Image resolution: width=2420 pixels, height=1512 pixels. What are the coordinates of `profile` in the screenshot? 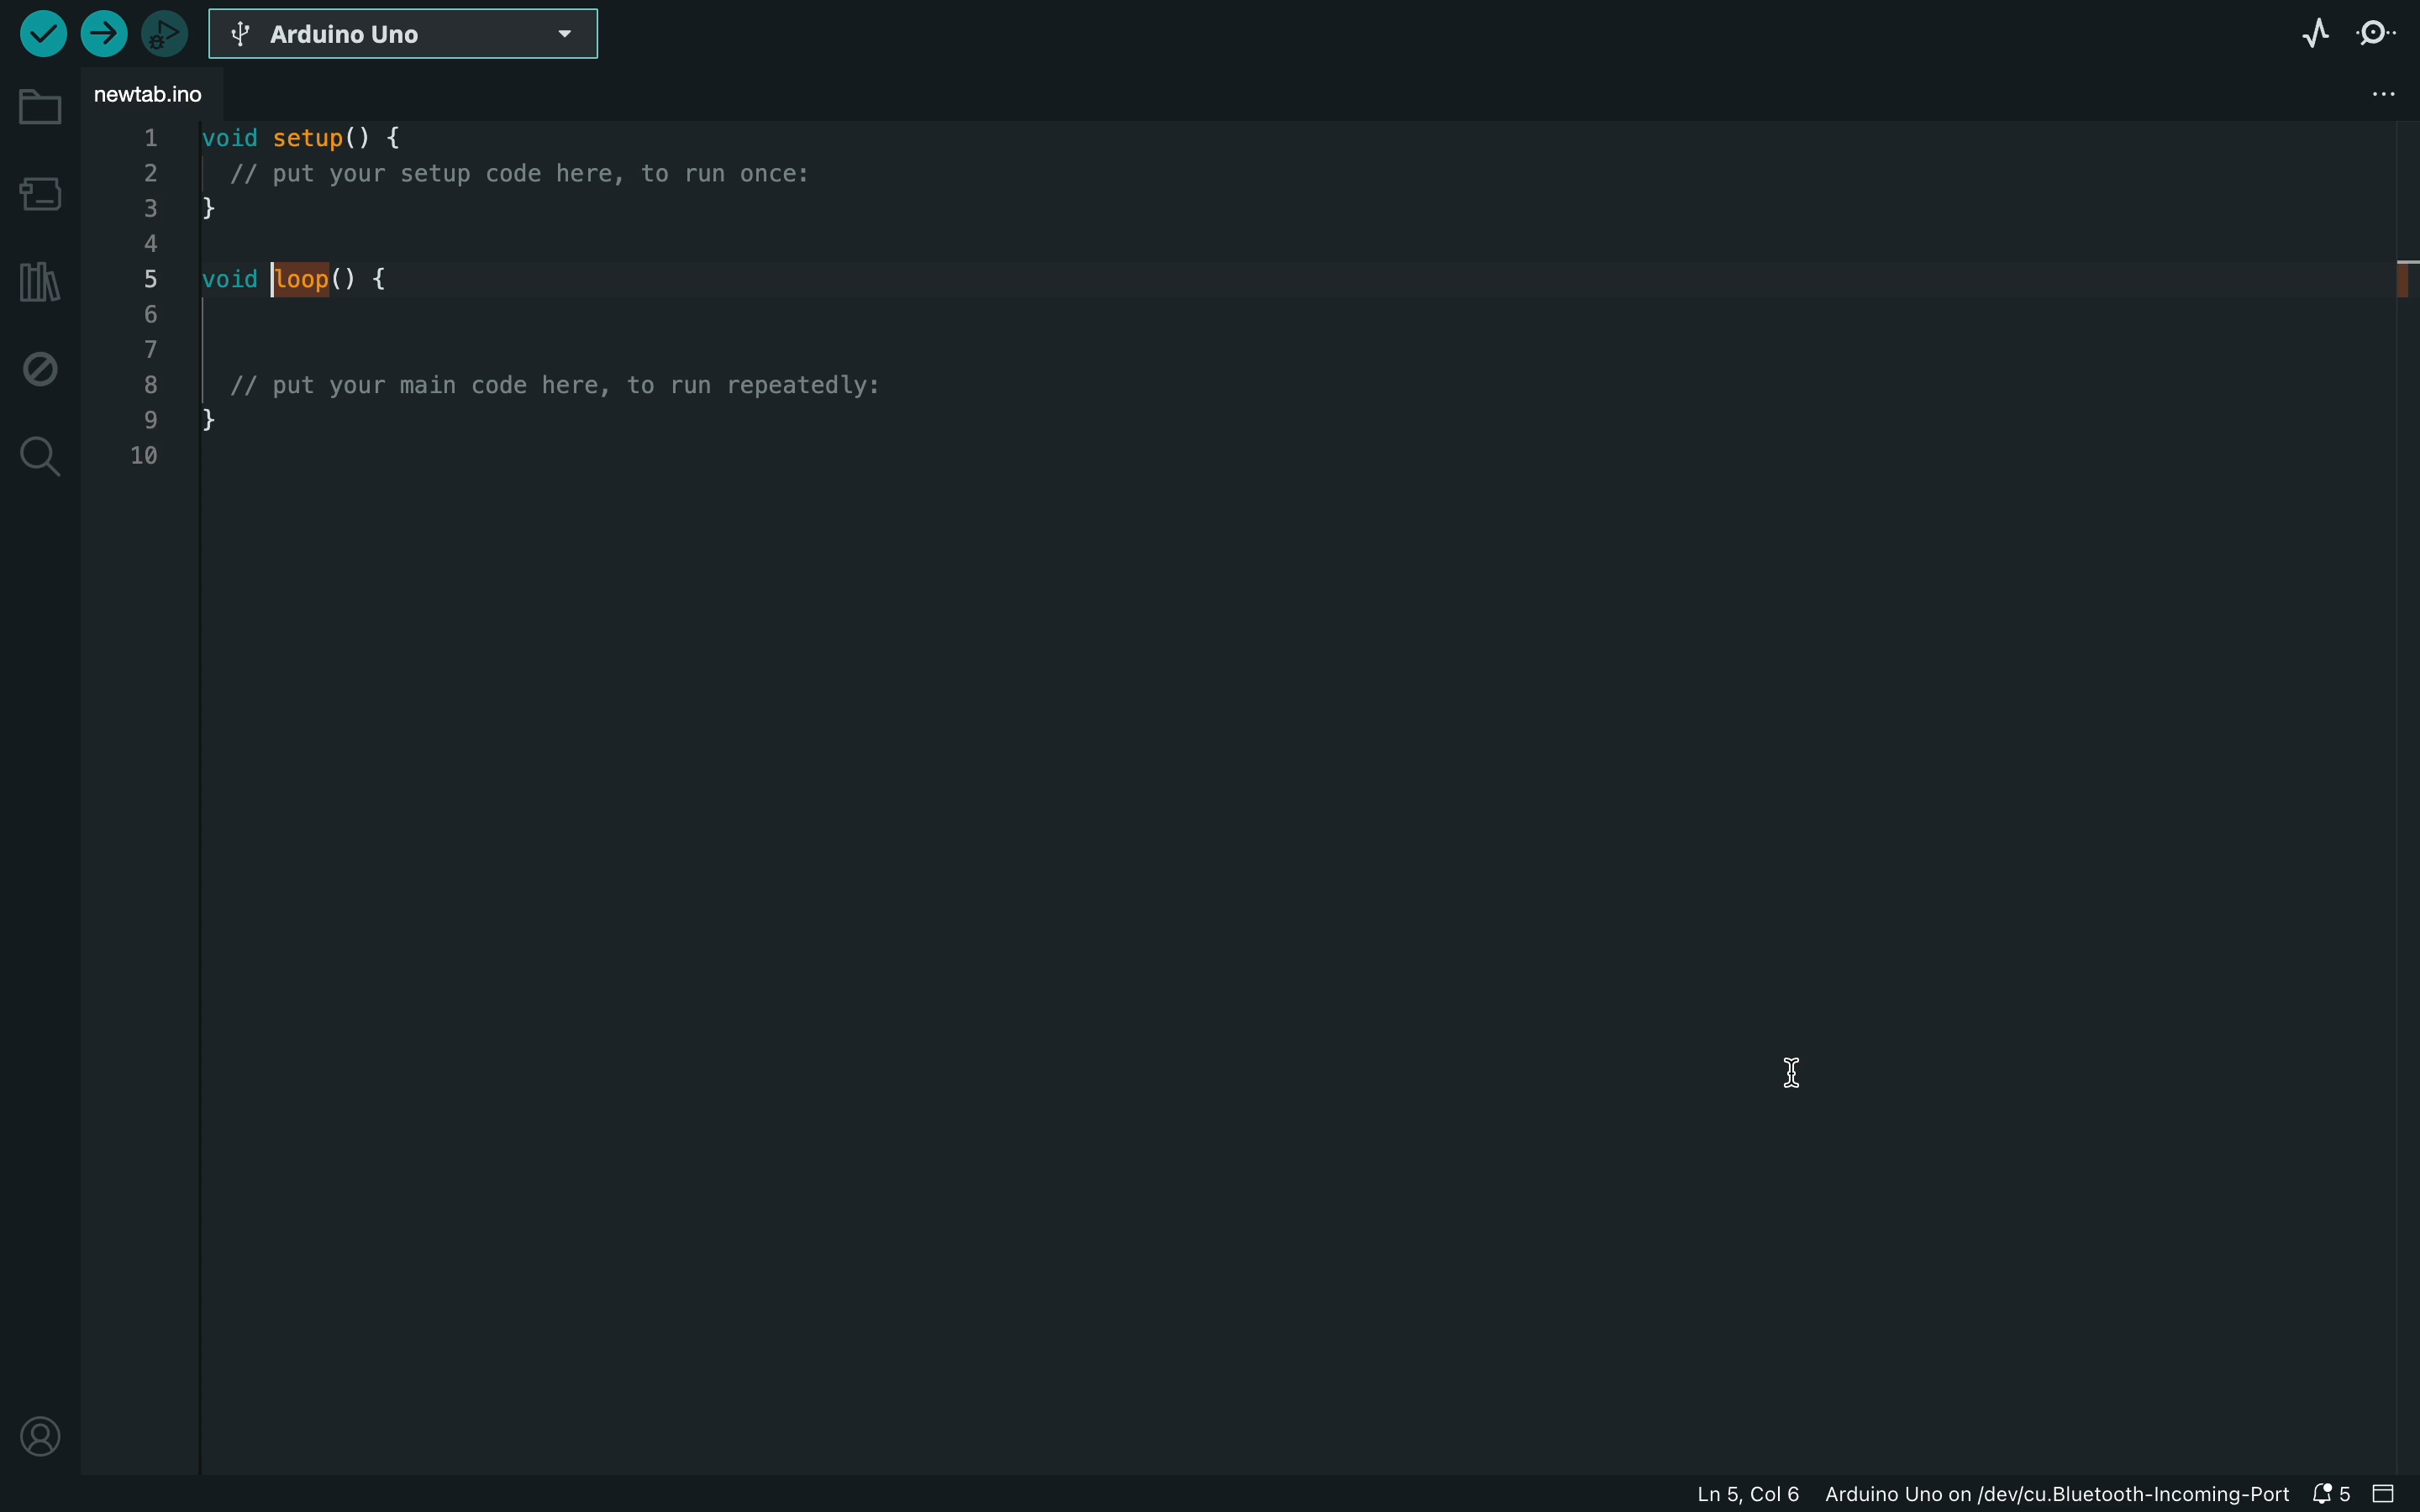 It's located at (43, 1431).